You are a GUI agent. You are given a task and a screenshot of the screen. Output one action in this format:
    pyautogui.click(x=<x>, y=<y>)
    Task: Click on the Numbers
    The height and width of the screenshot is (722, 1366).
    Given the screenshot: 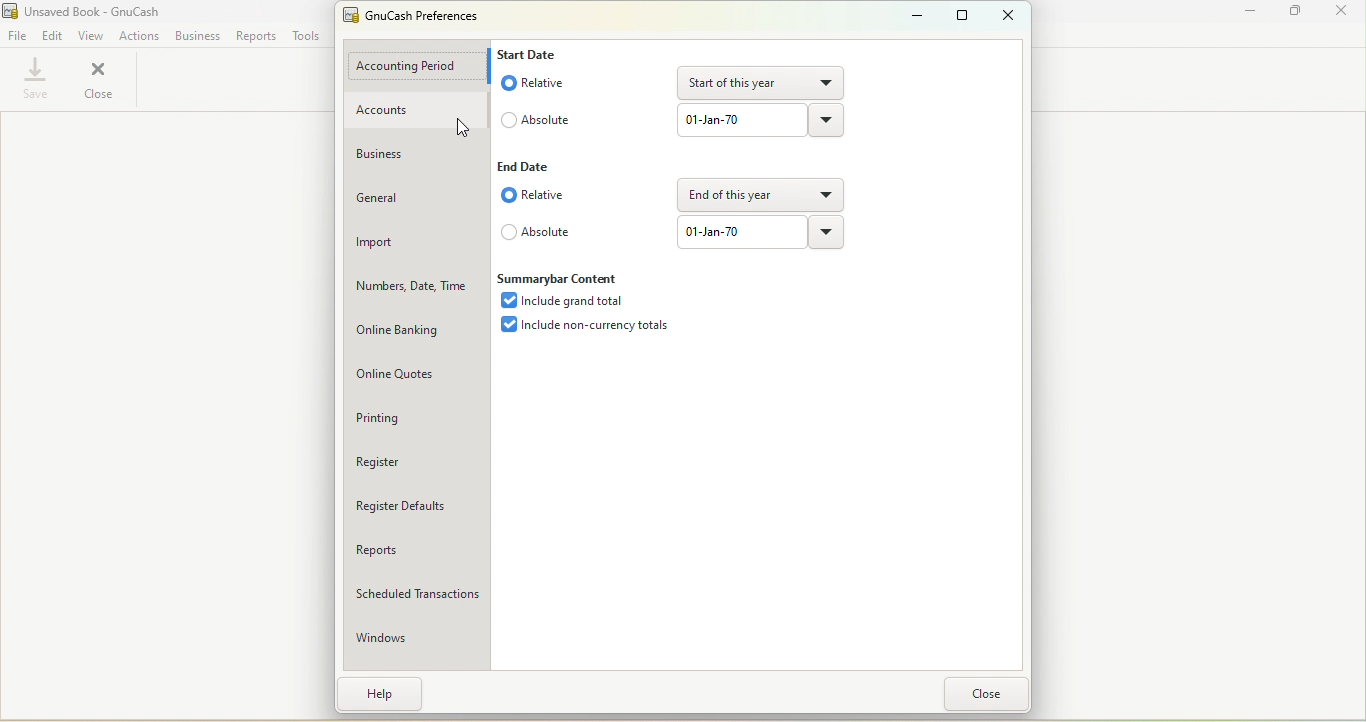 What is the action you would take?
    pyautogui.click(x=416, y=285)
    